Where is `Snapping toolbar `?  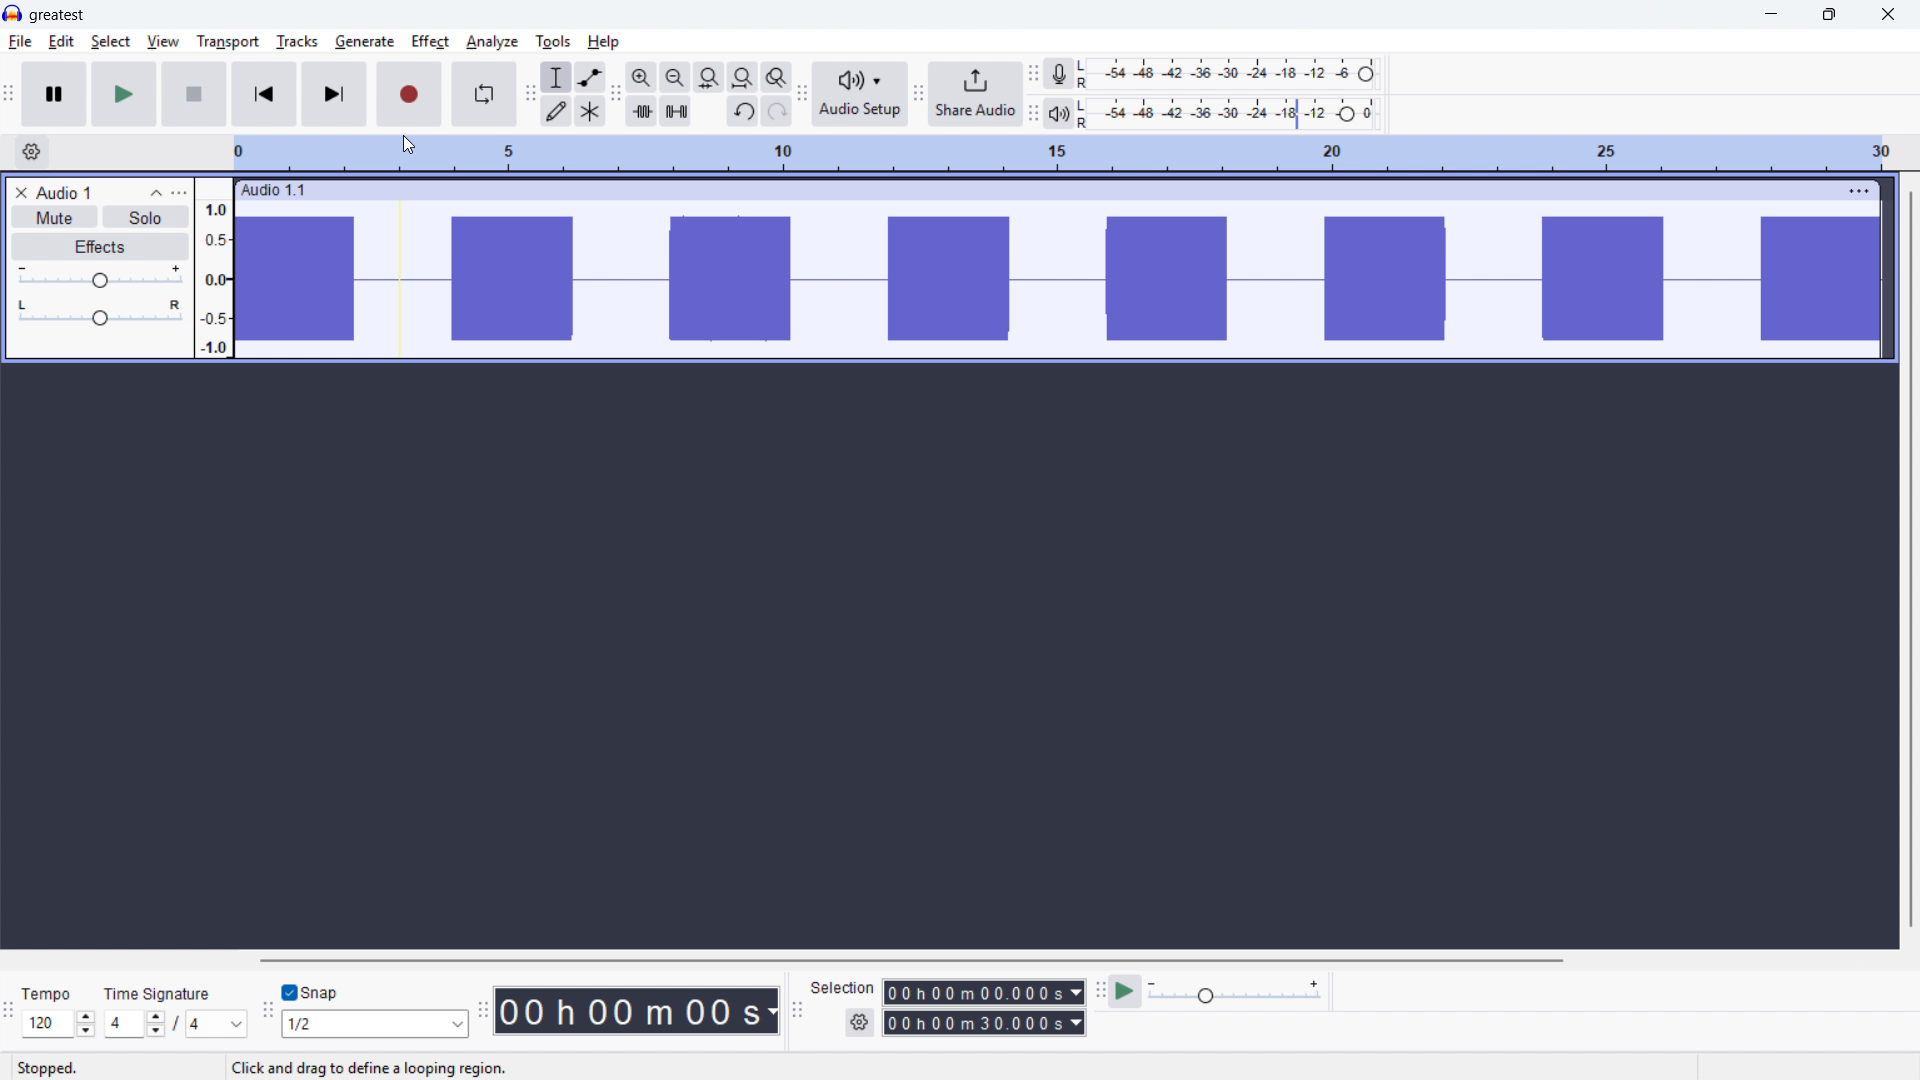
Snapping toolbar  is located at coordinates (264, 1013).